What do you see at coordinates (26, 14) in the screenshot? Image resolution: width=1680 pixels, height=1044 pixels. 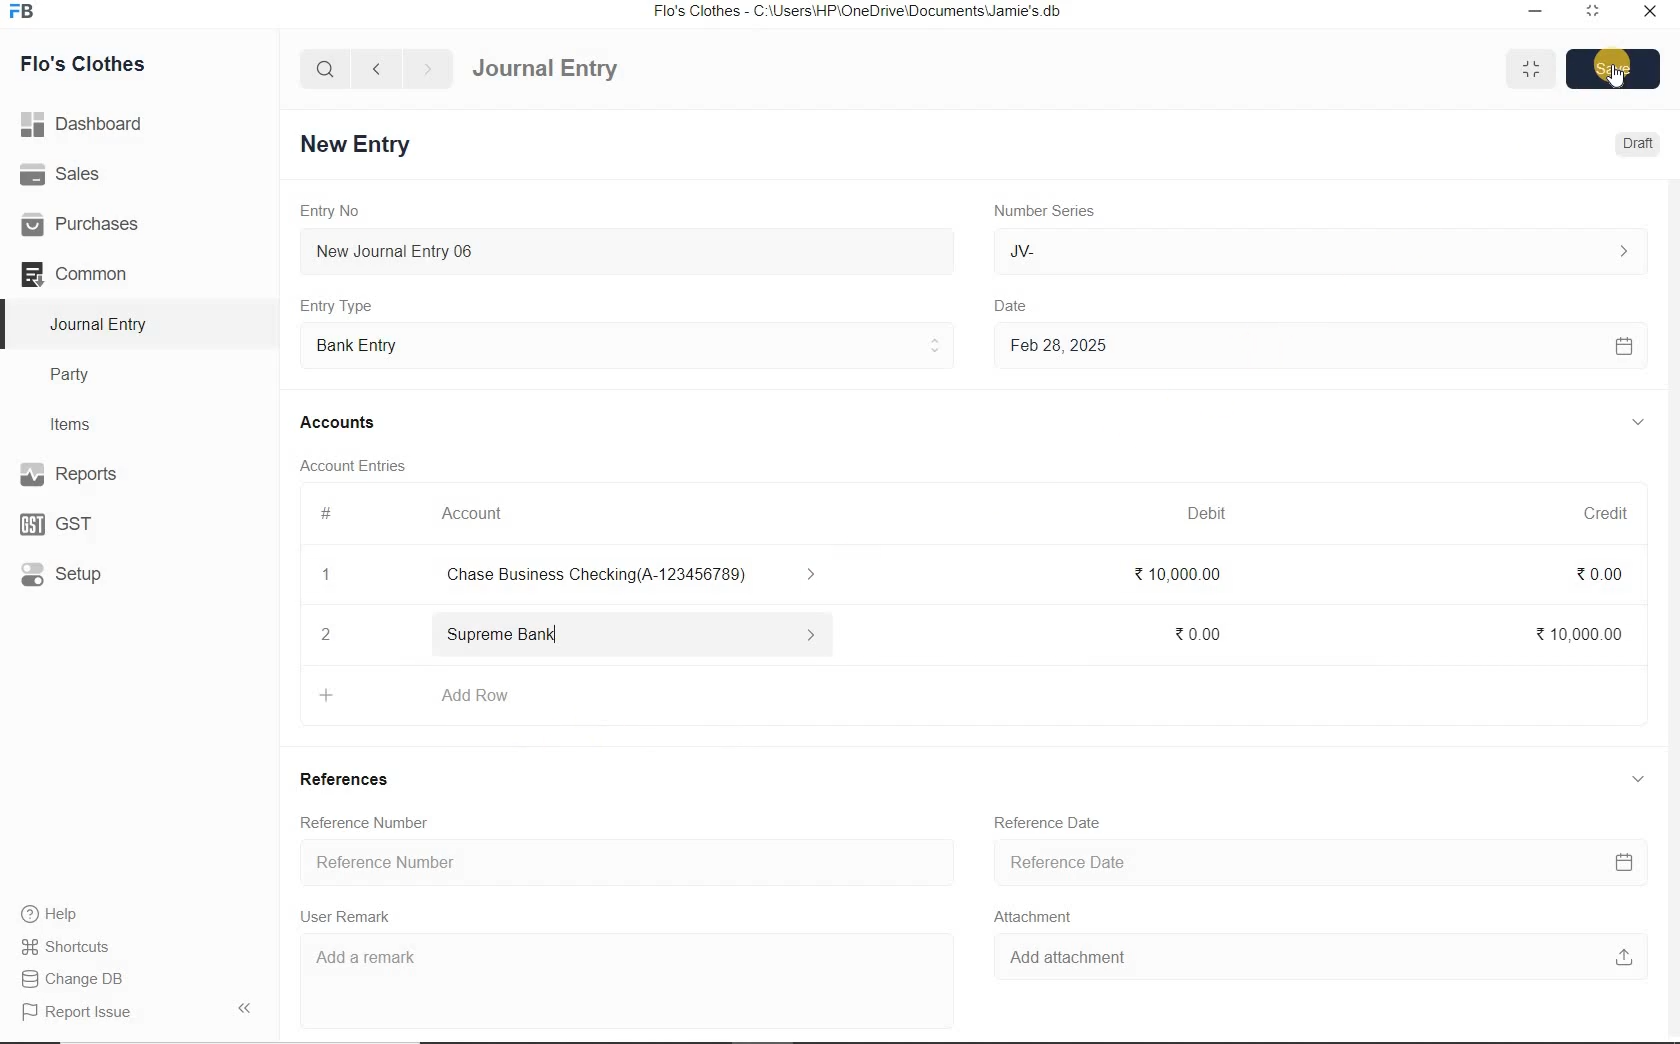 I see `Frappe Books logo` at bounding box center [26, 14].